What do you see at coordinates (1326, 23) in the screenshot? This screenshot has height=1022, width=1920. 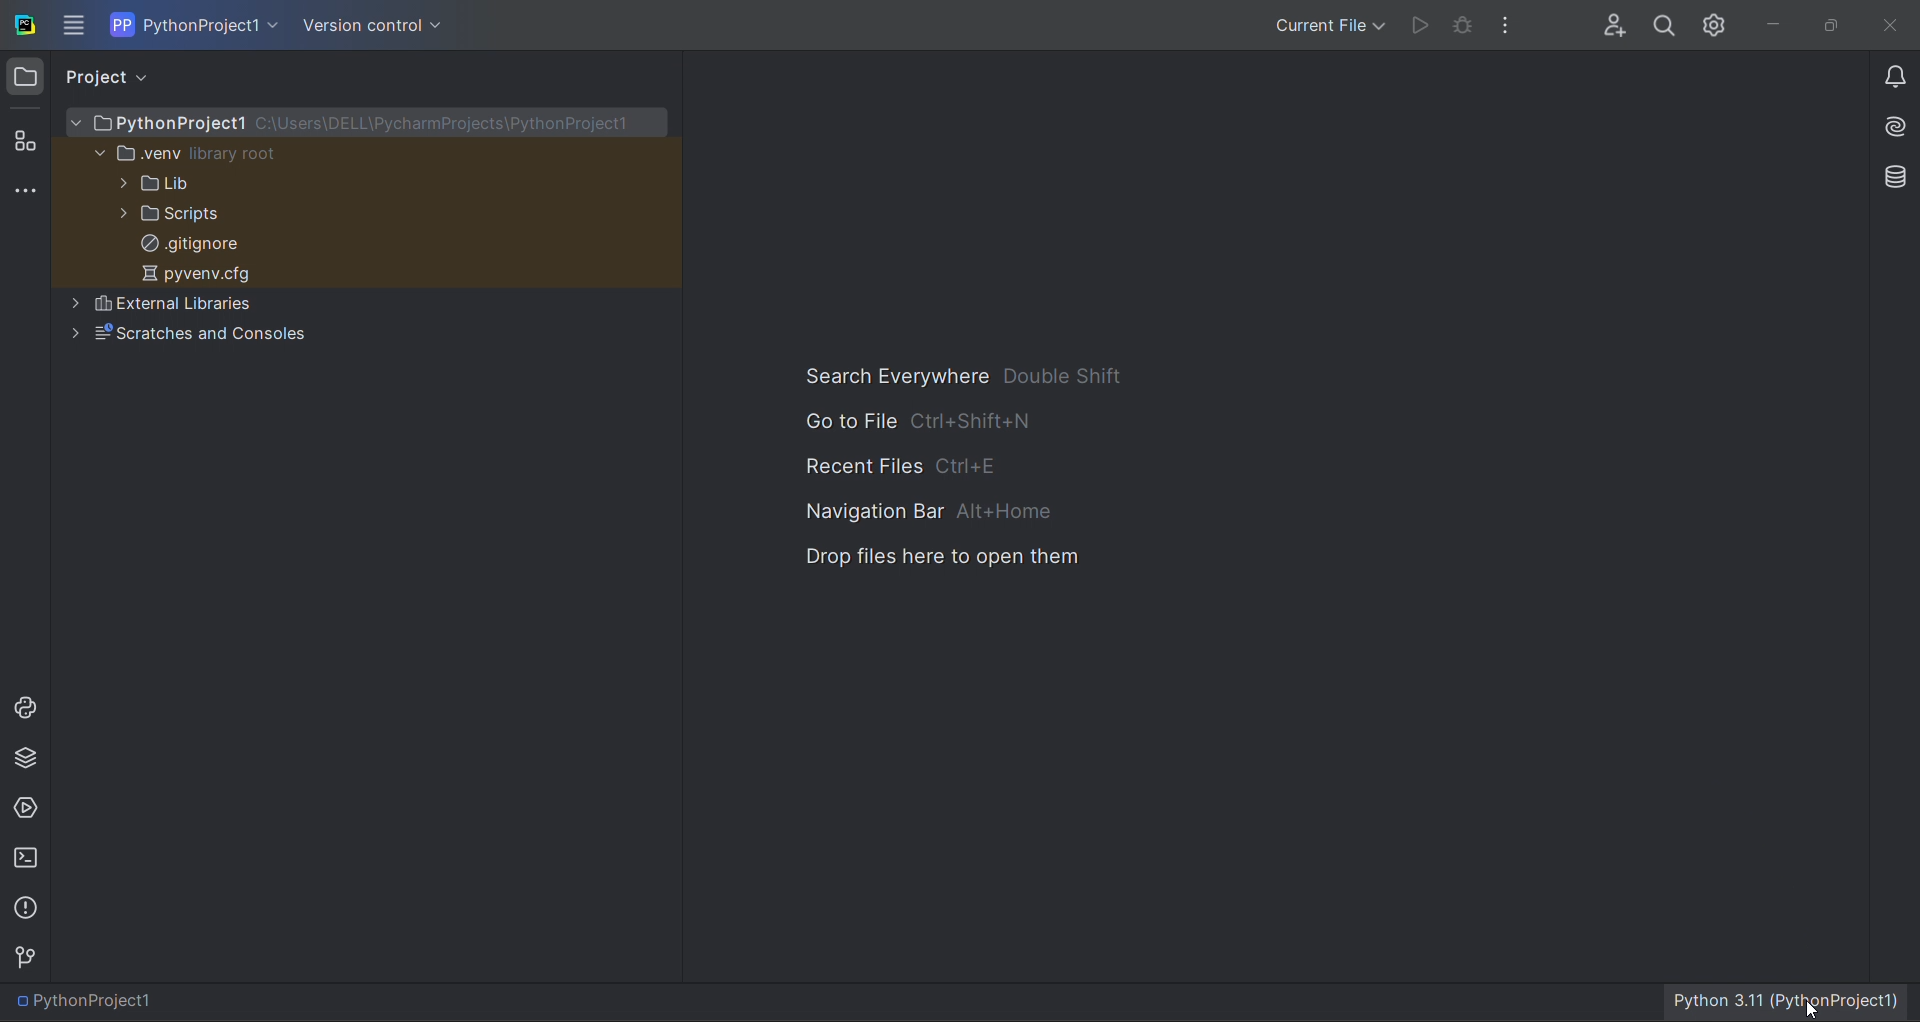 I see `run/debug options` at bounding box center [1326, 23].